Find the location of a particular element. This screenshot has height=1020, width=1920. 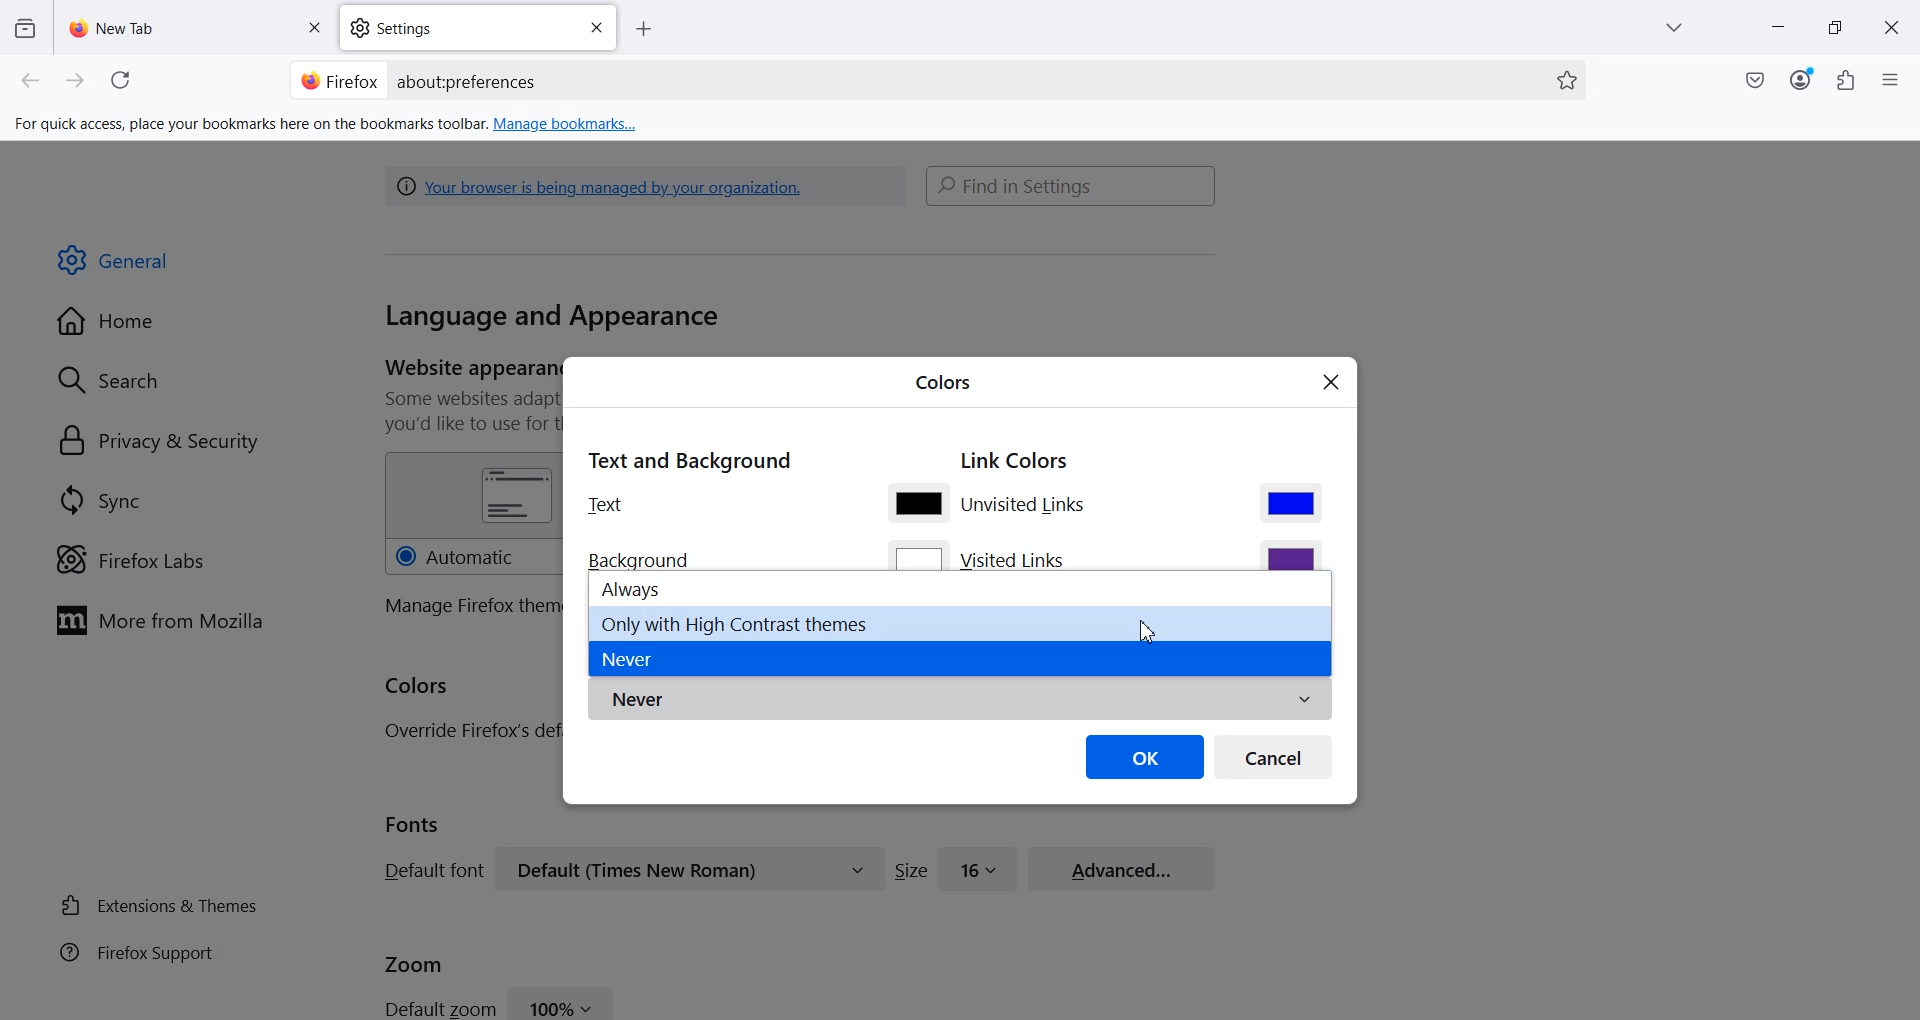

New Tab is located at coordinates (197, 27).